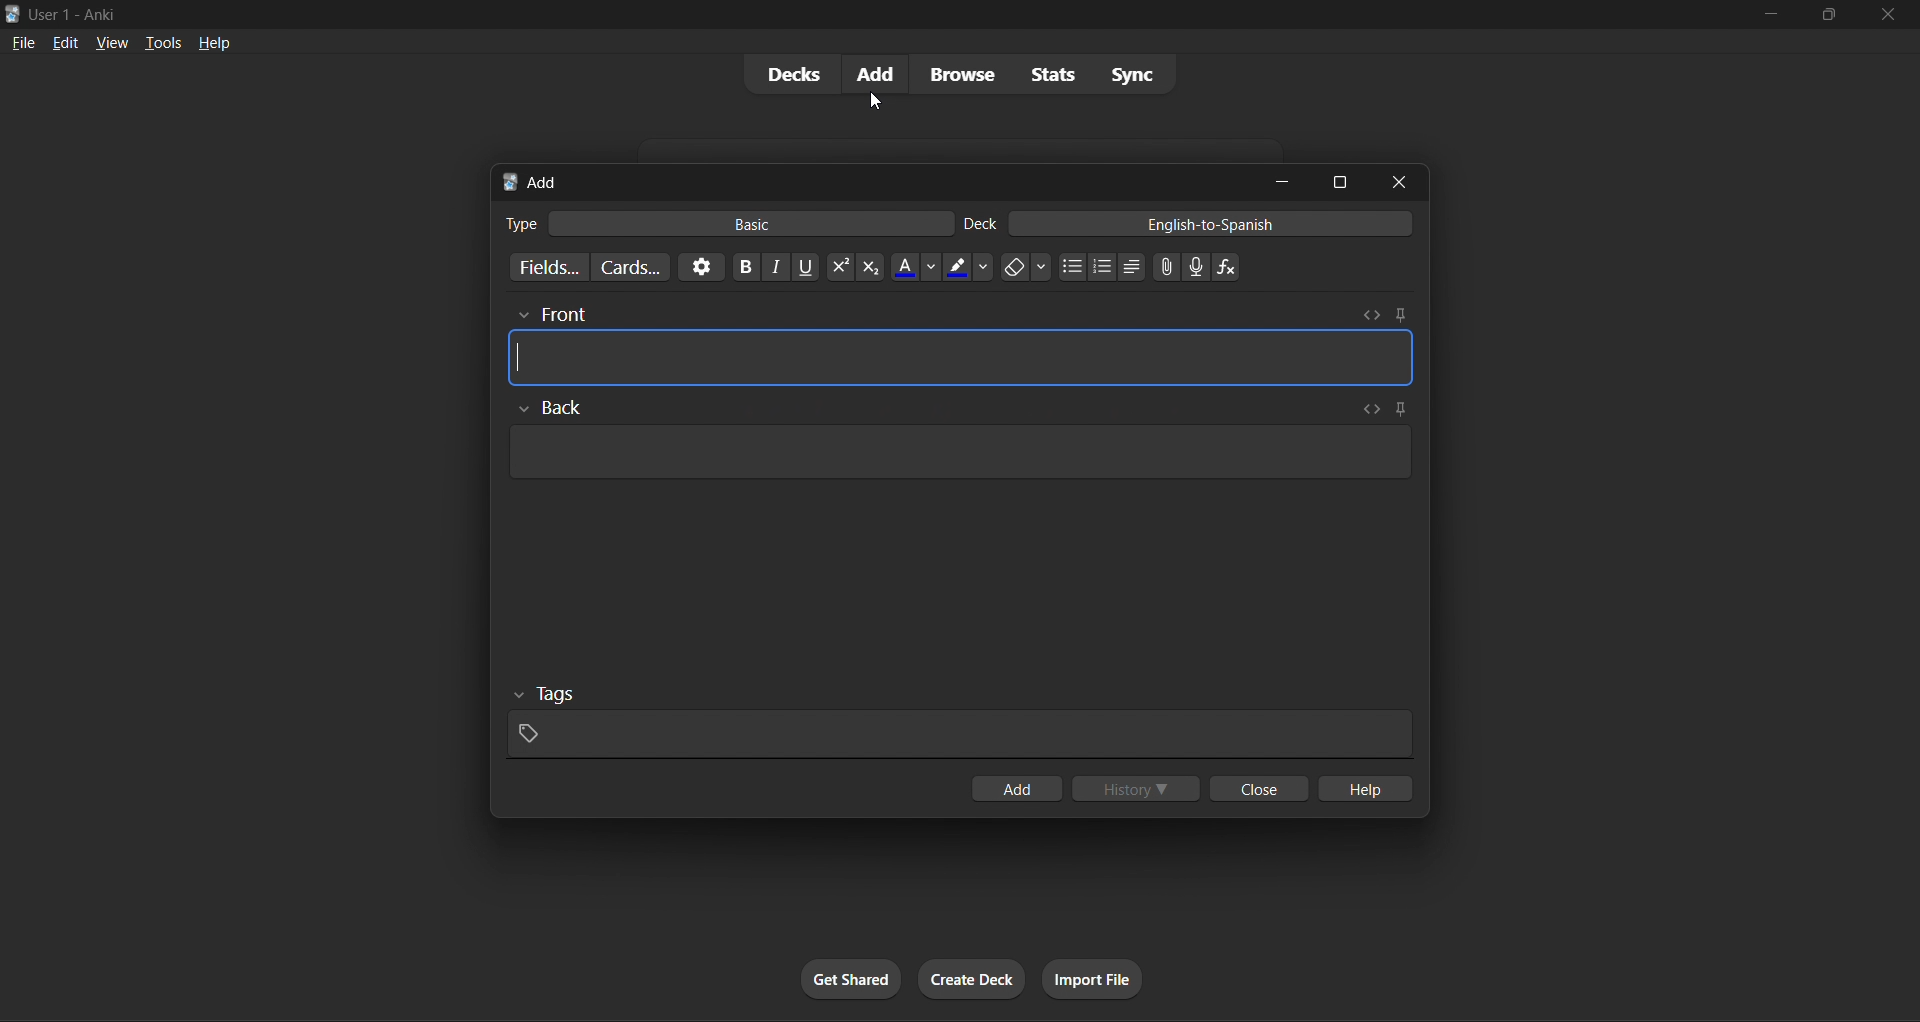 Image resolution: width=1920 pixels, height=1022 pixels. What do you see at coordinates (60, 39) in the screenshot?
I see `edit` at bounding box center [60, 39].